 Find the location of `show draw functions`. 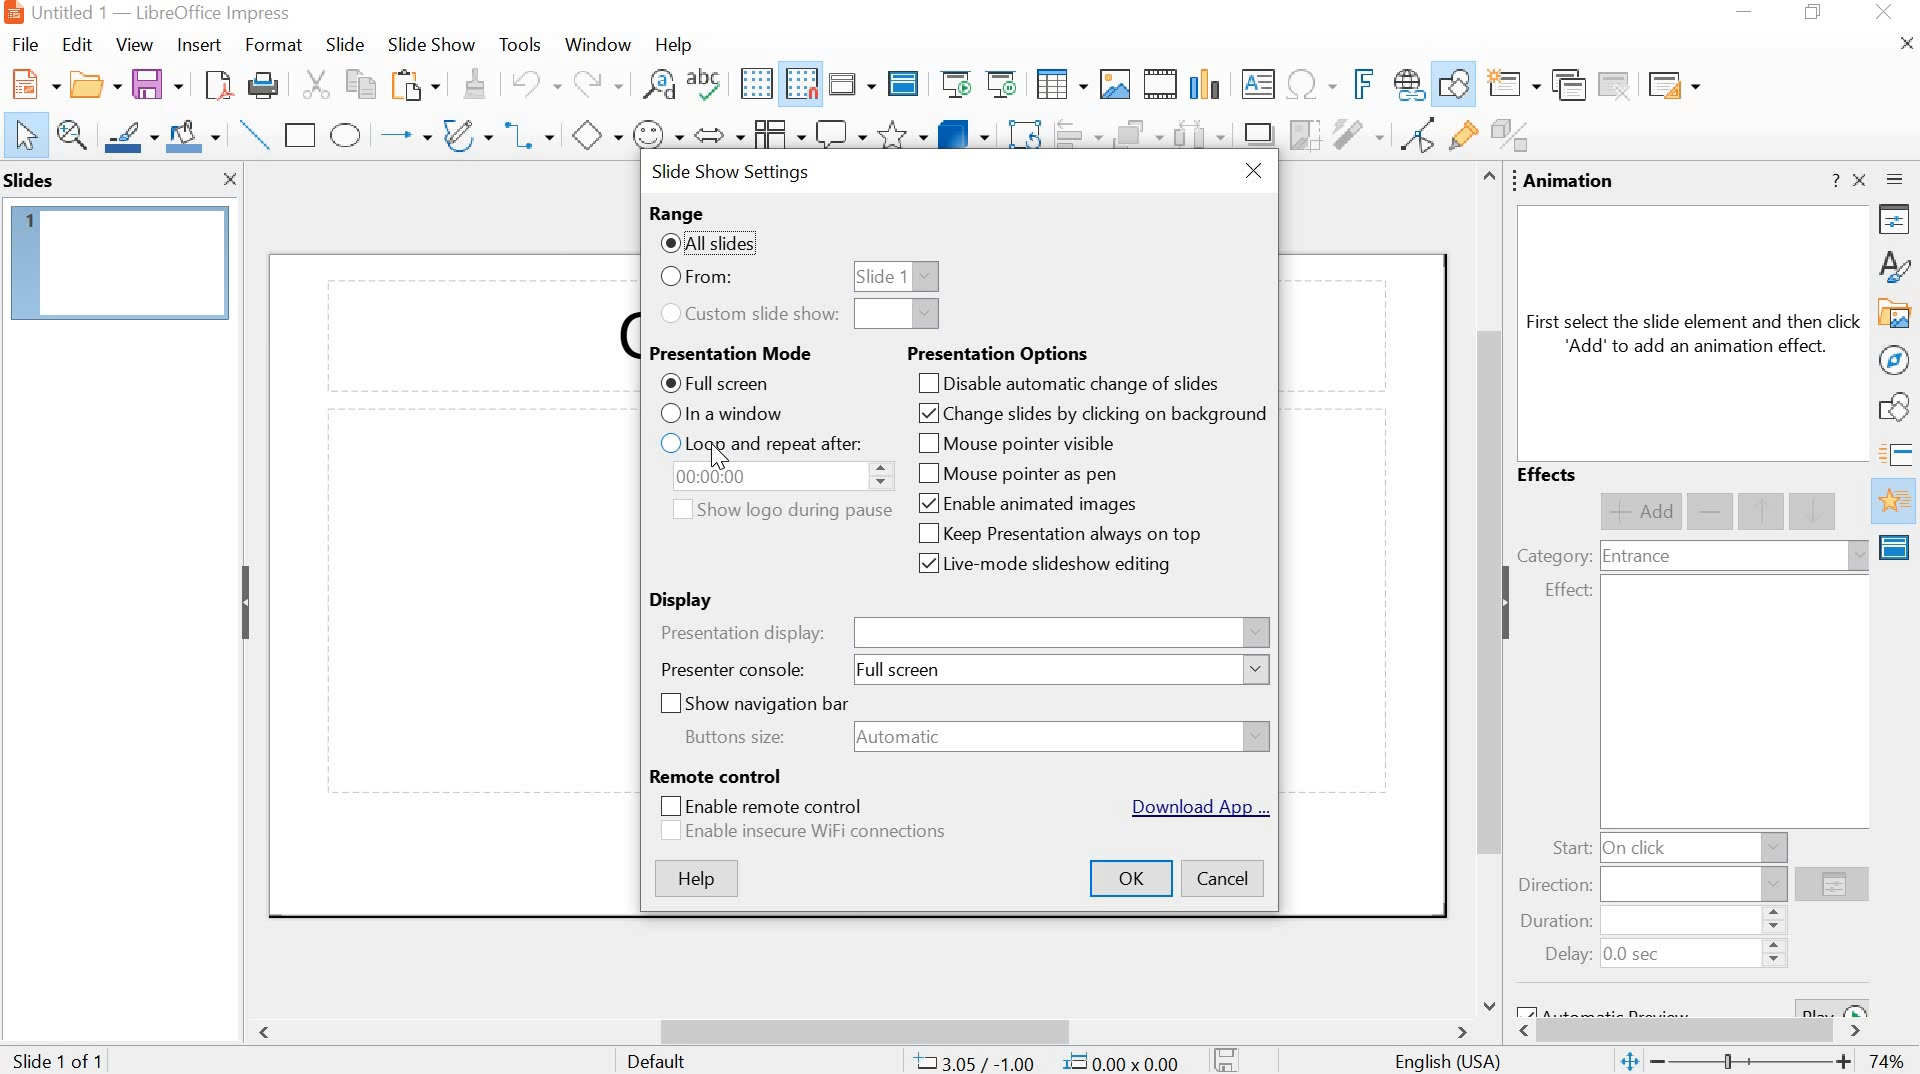

show draw functions is located at coordinates (1455, 84).